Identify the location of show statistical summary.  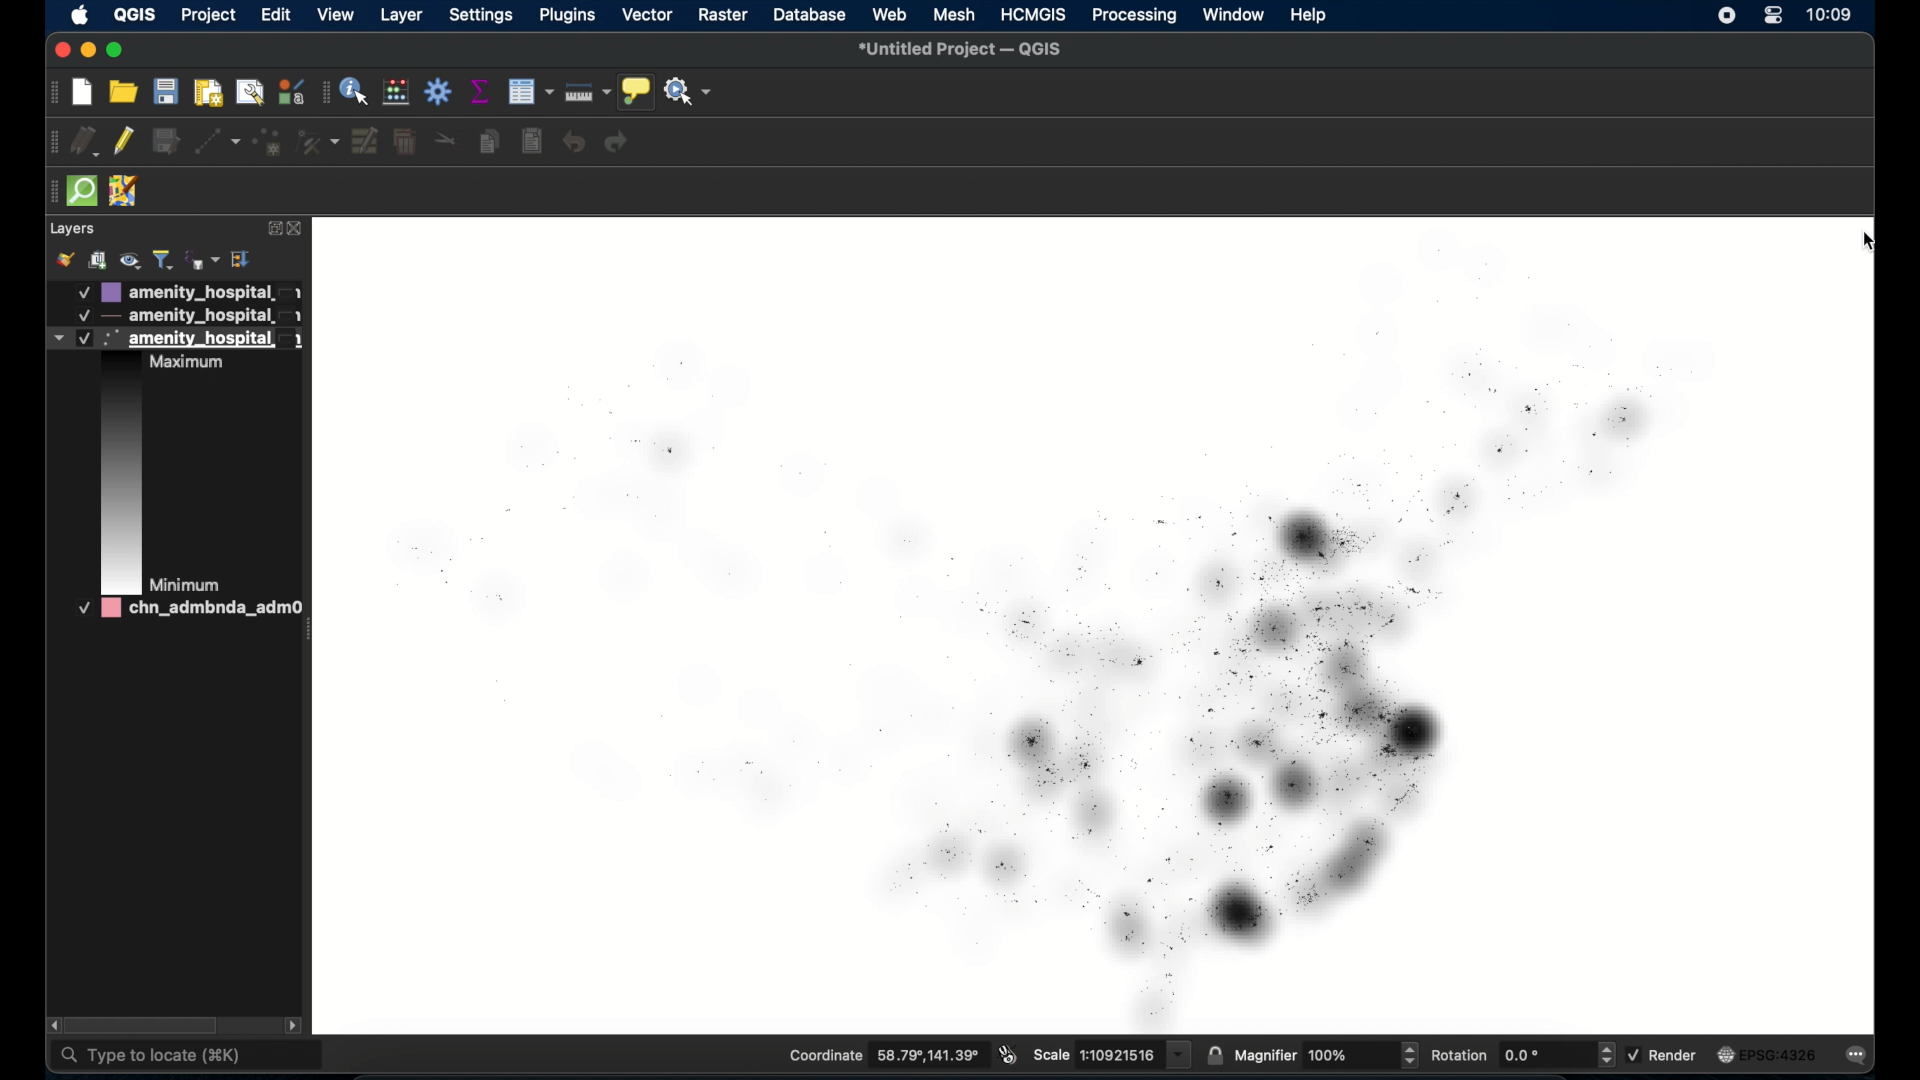
(481, 92).